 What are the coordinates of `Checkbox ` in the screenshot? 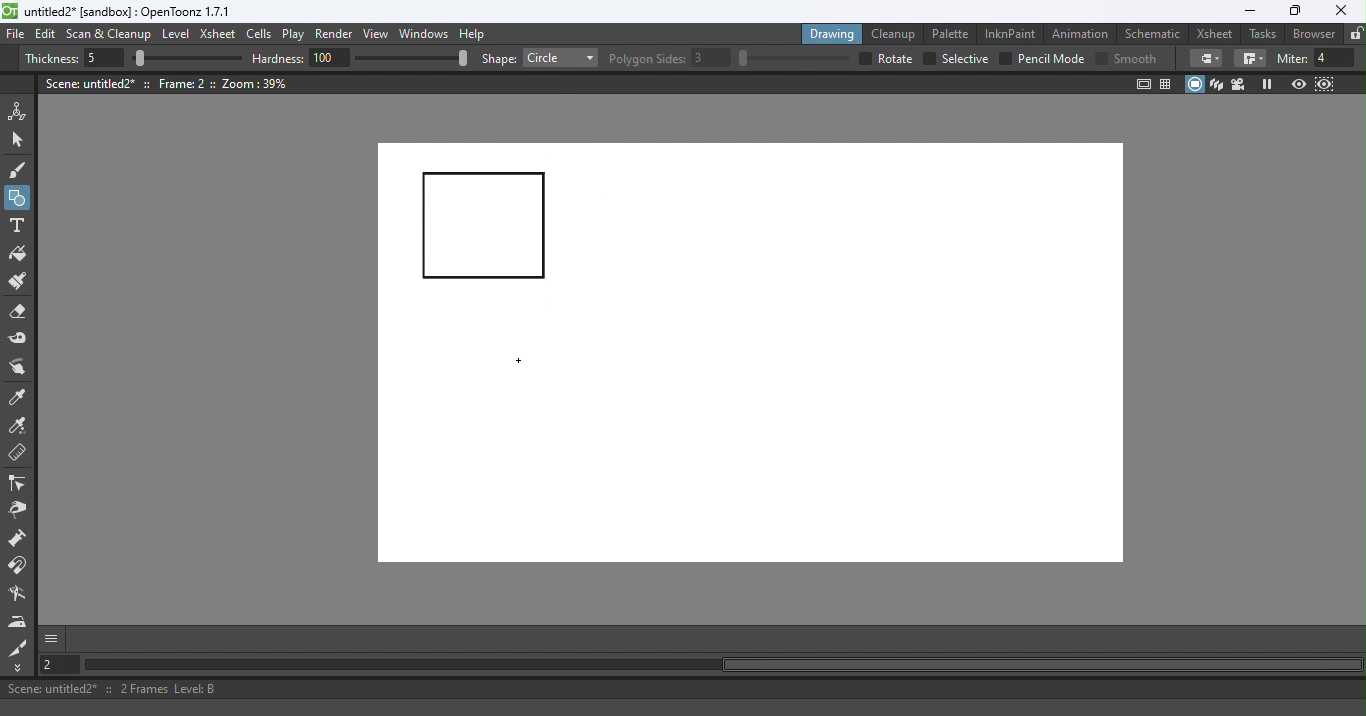 It's located at (1101, 57).